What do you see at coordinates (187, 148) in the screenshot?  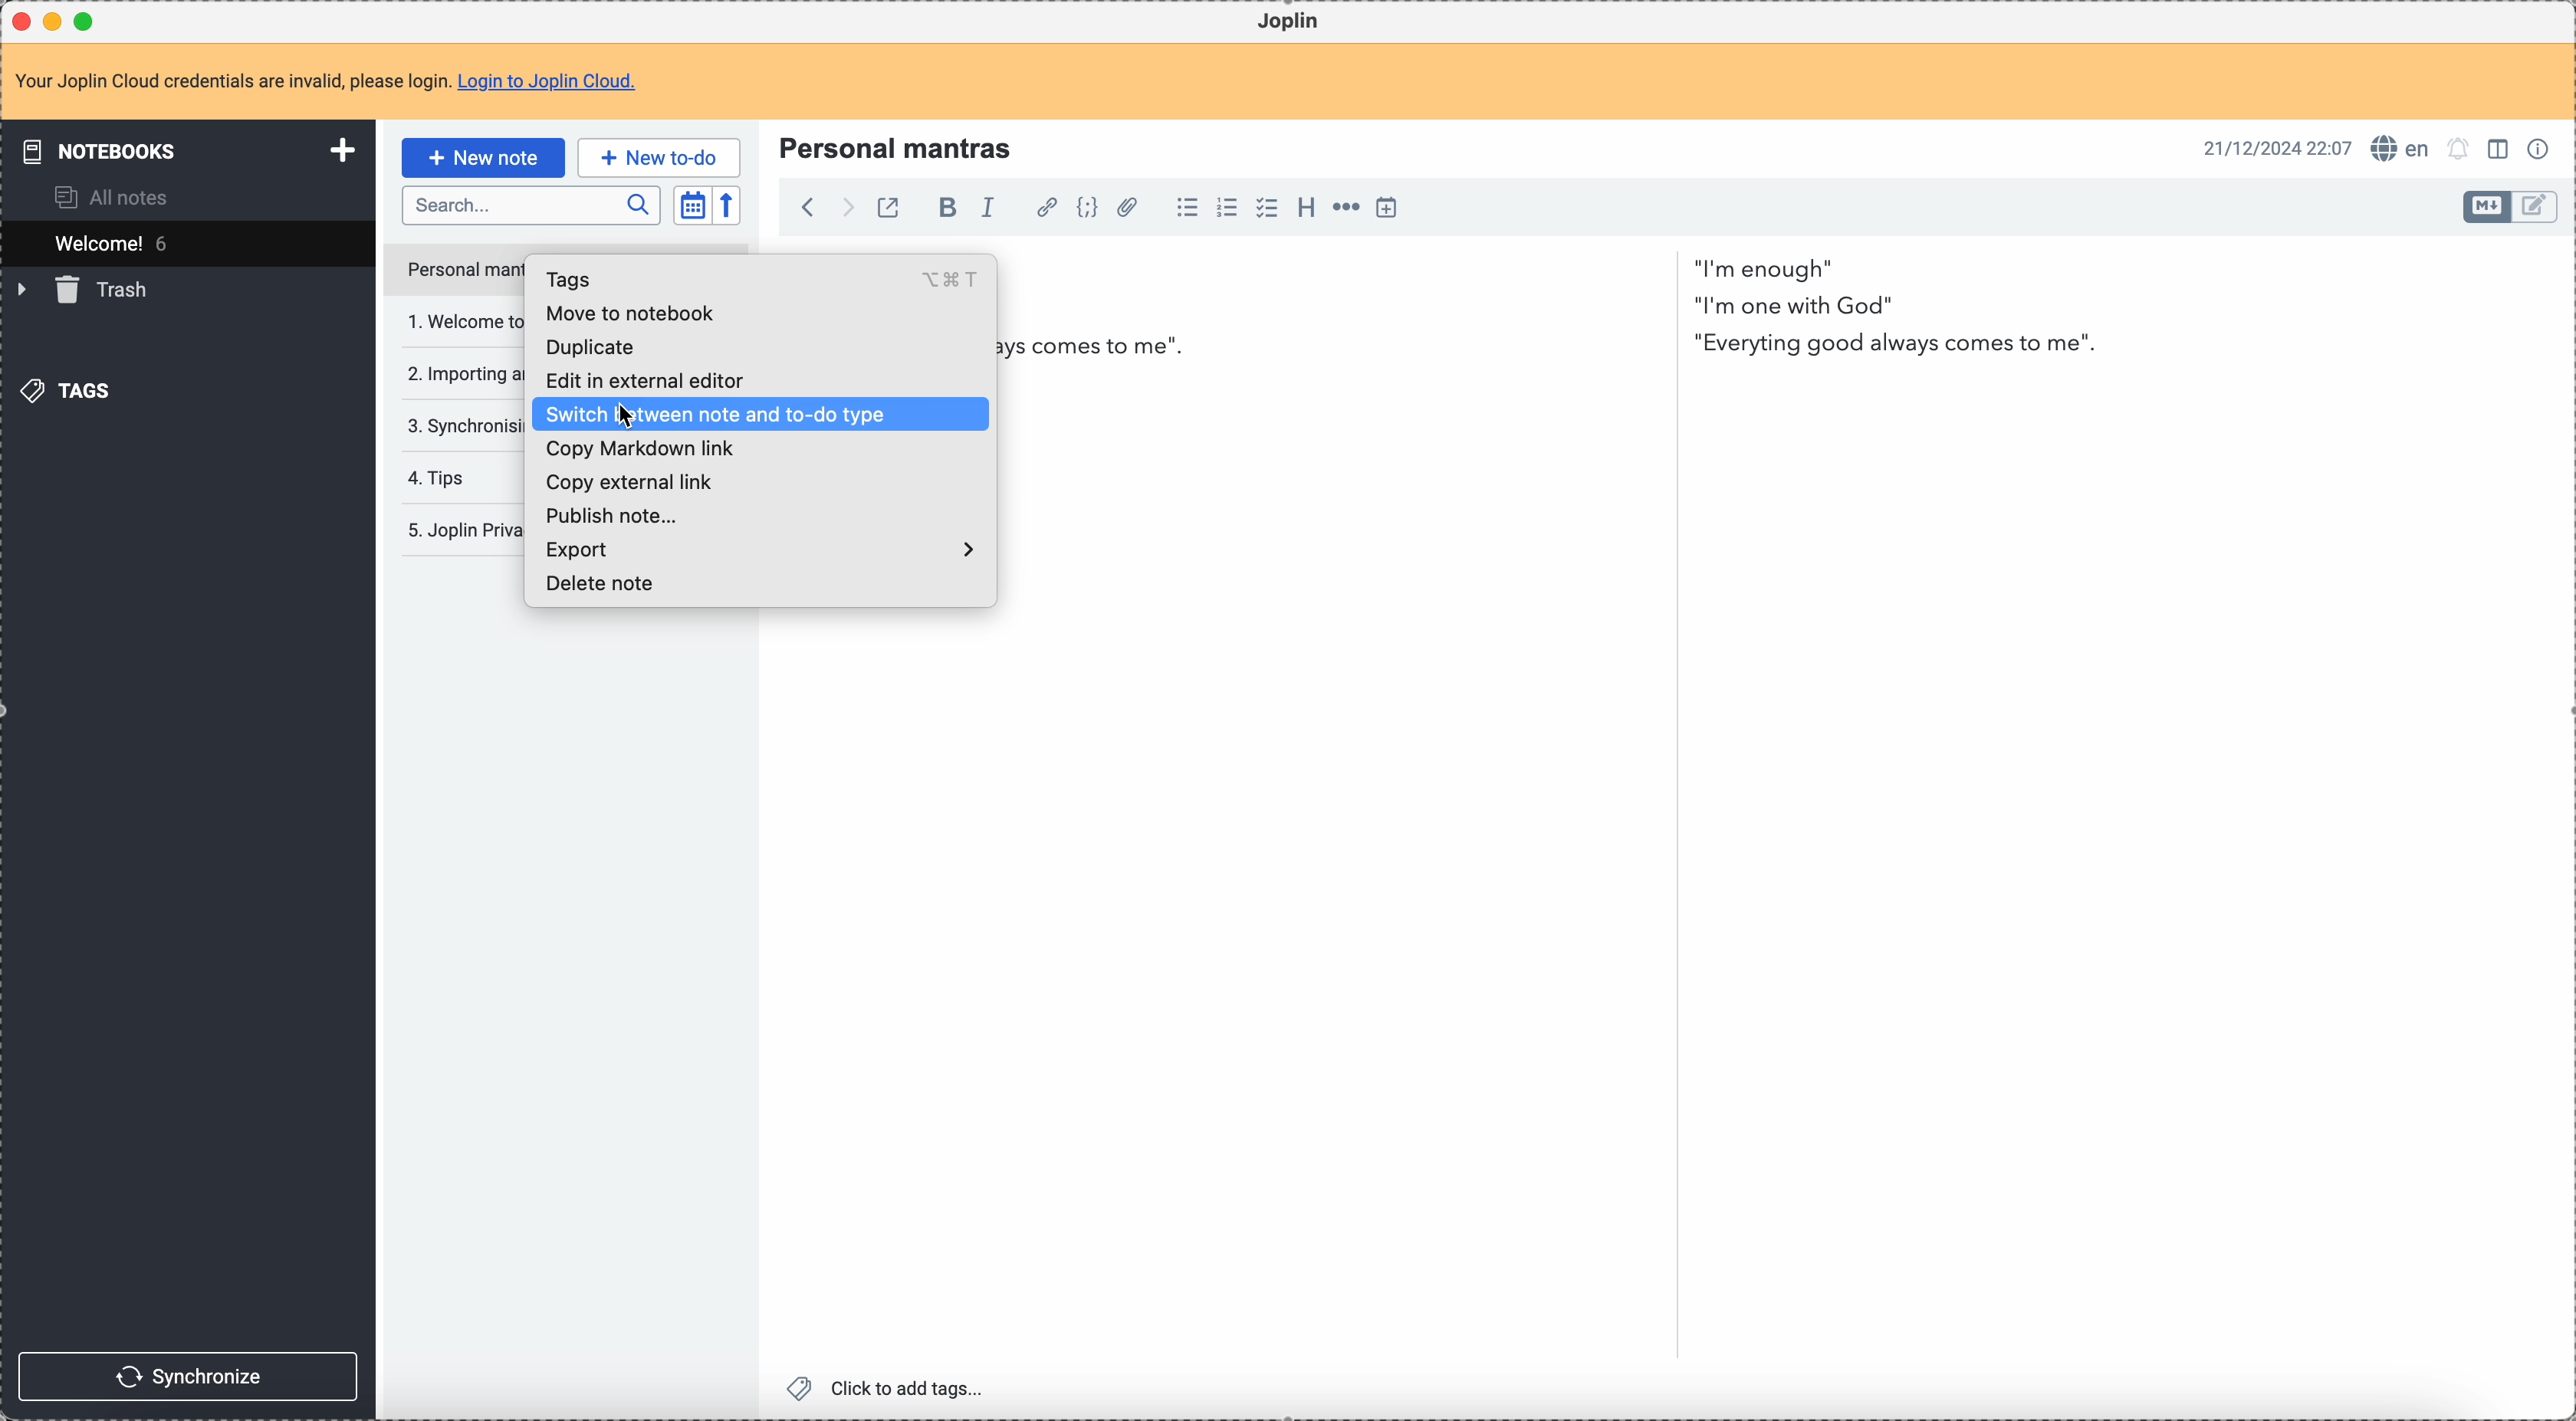 I see `notebooks` at bounding box center [187, 148].